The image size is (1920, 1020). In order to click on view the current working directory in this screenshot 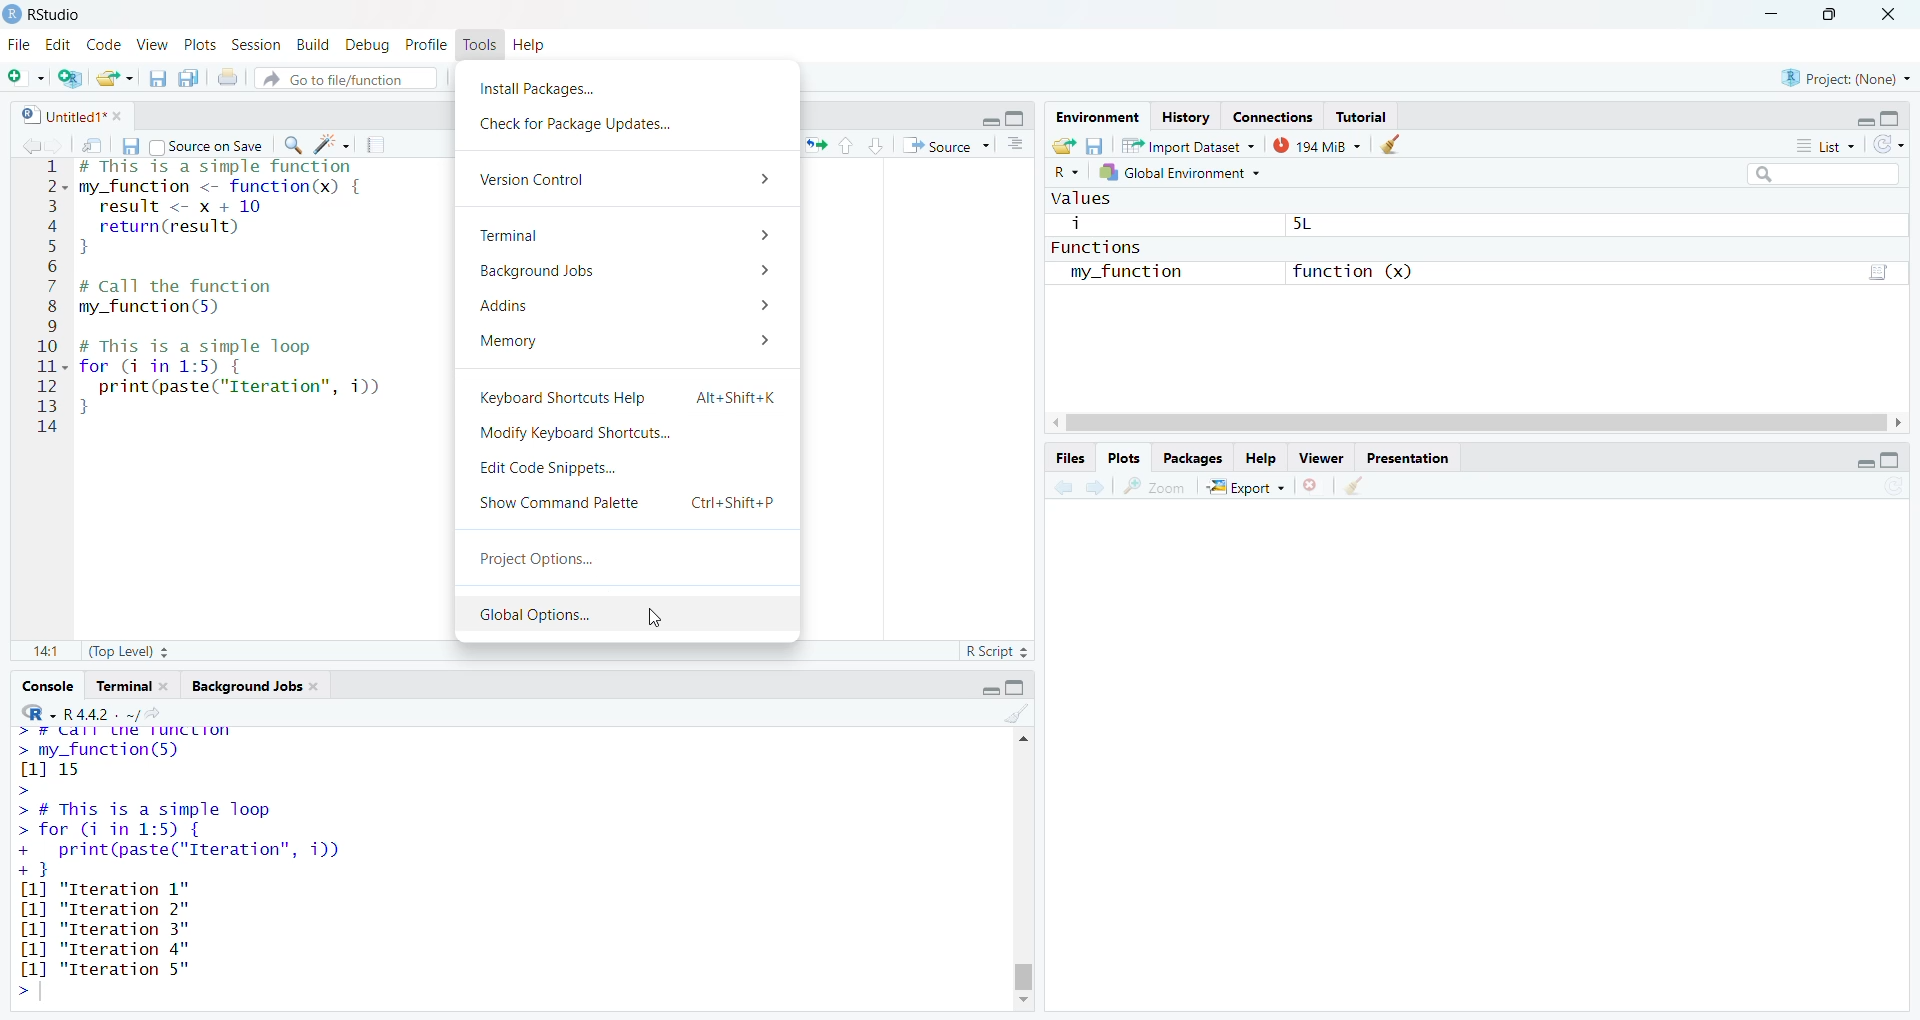, I will do `click(162, 713)`.